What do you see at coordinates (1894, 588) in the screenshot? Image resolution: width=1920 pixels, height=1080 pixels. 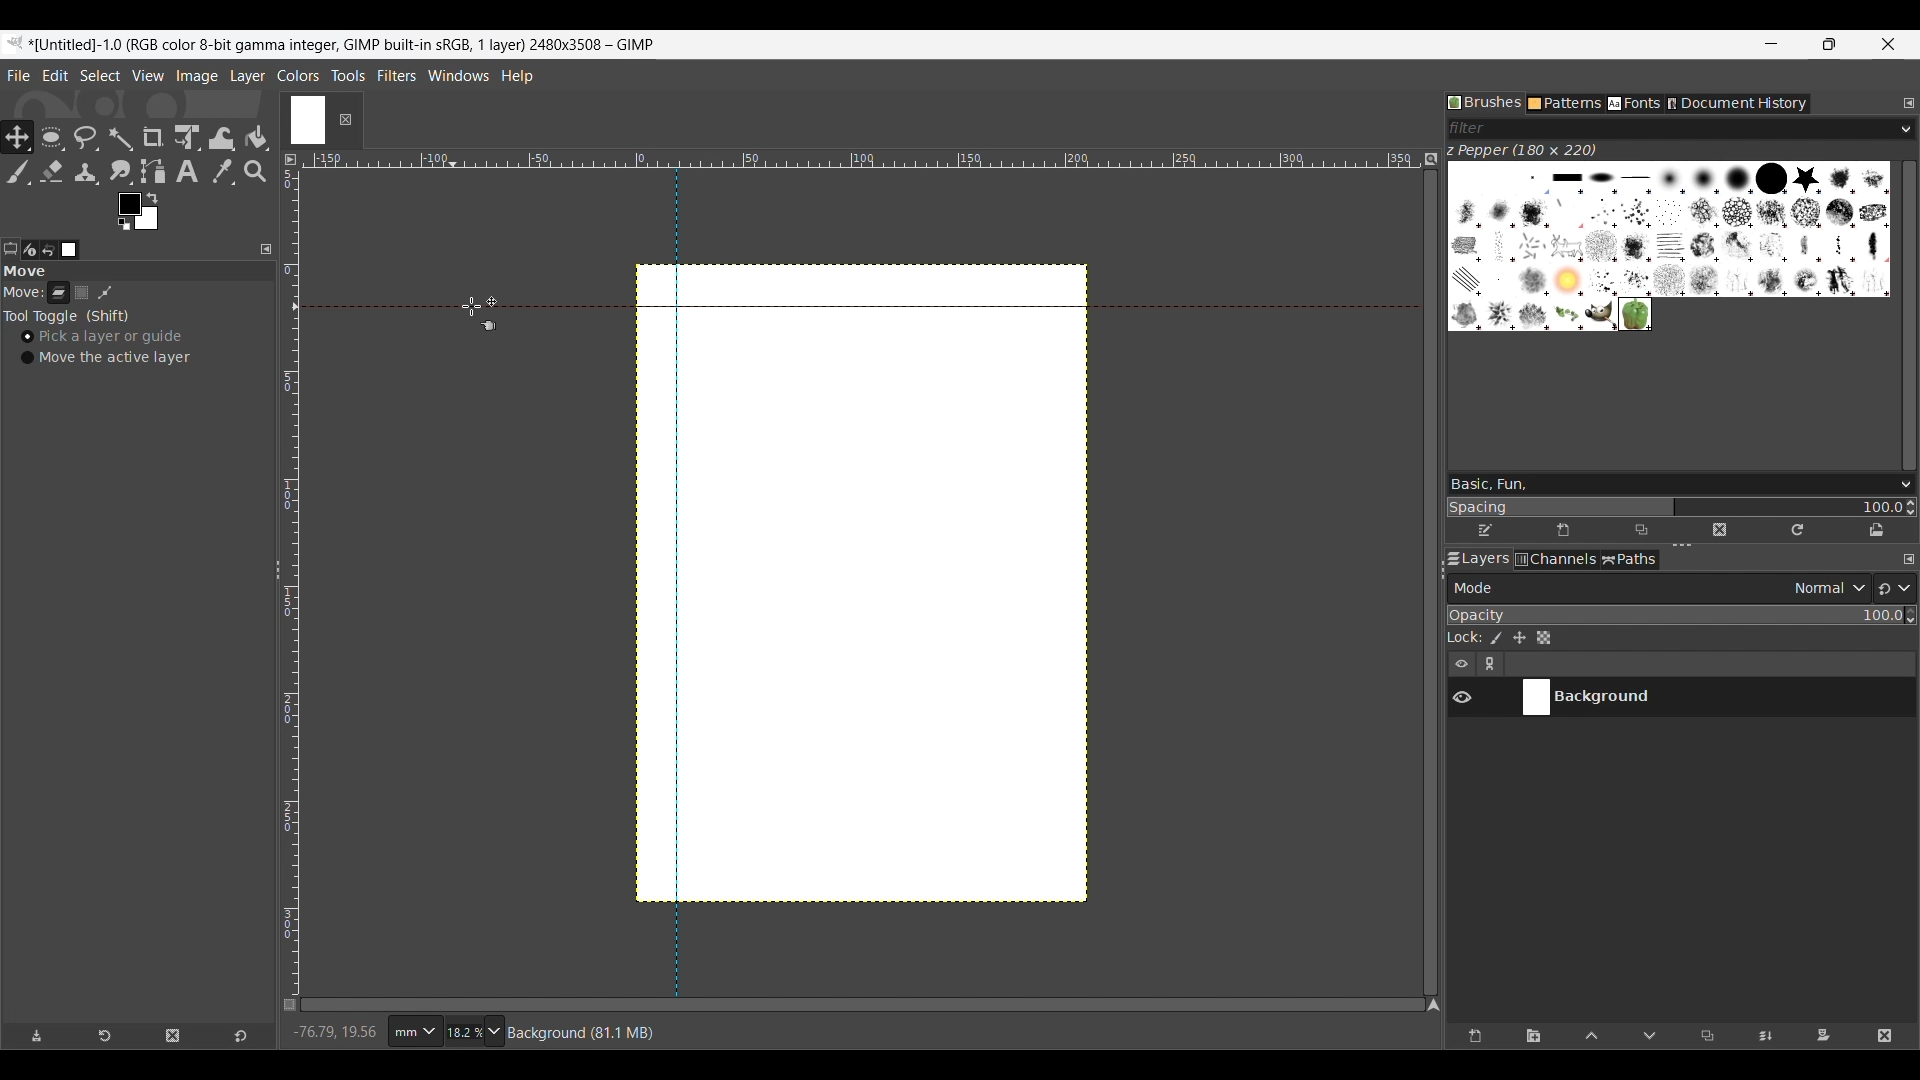 I see `Switch to another group of modes` at bounding box center [1894, 588].